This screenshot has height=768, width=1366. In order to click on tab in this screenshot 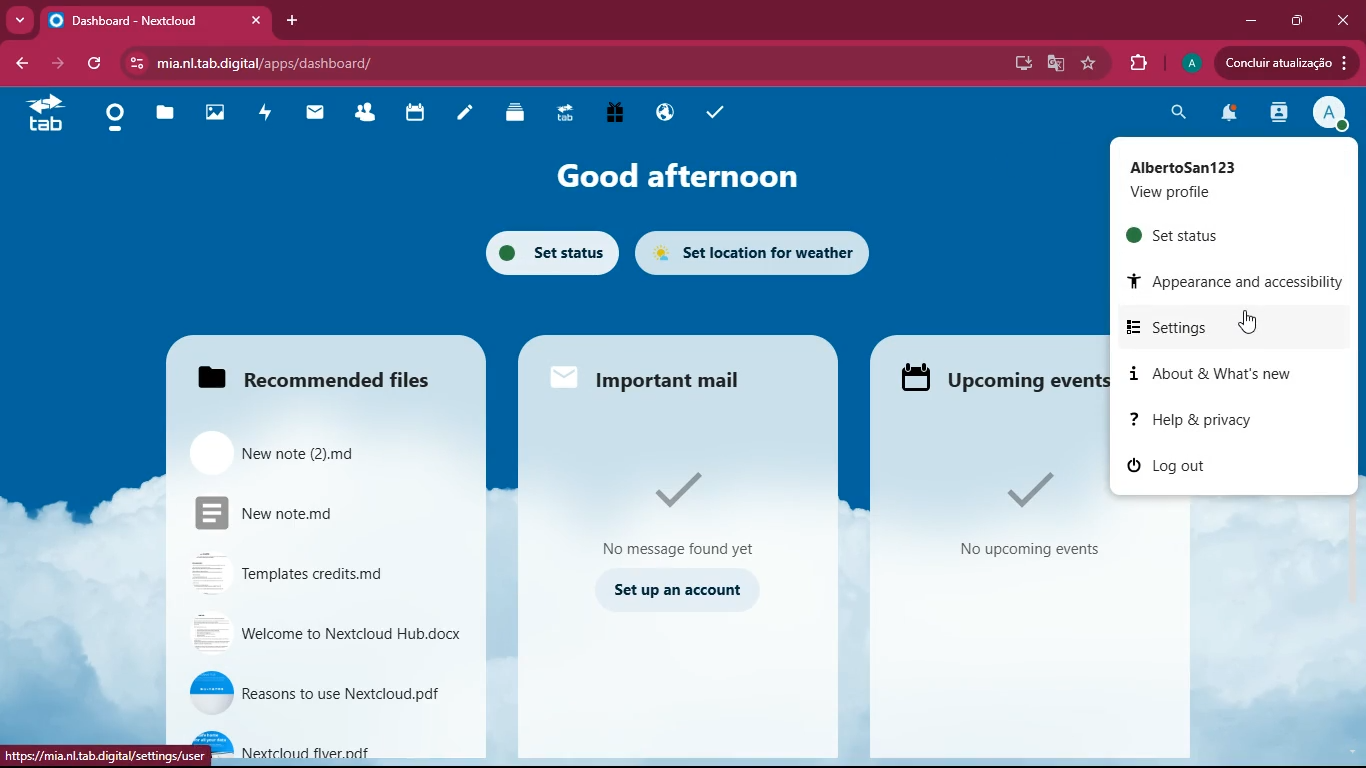, I will do `click(562, 117)`.